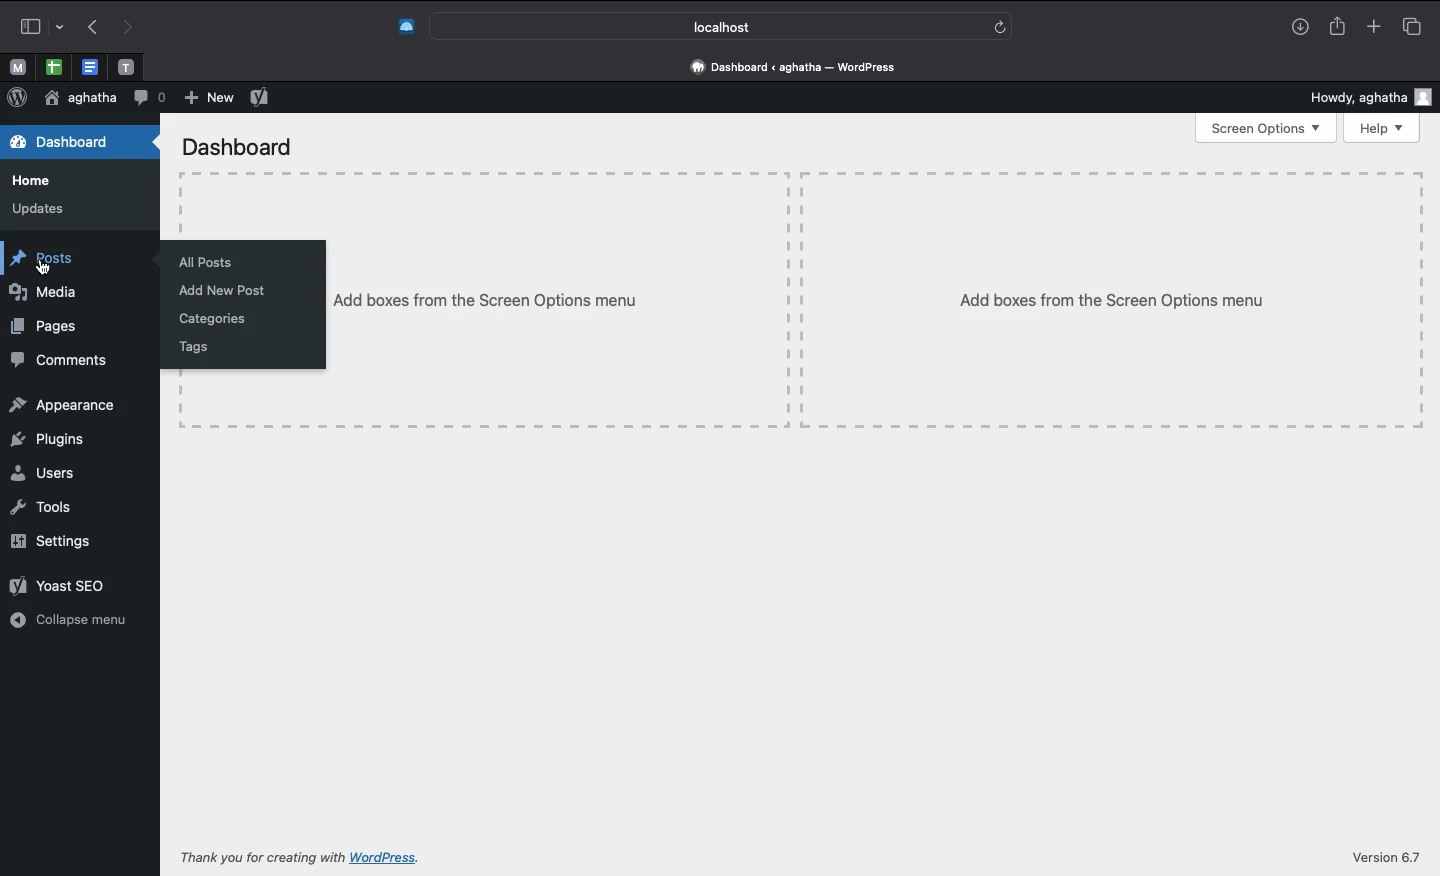 The width and height of the screenshot is (1440, 876). I want to click on Next page, so click(125, 29).